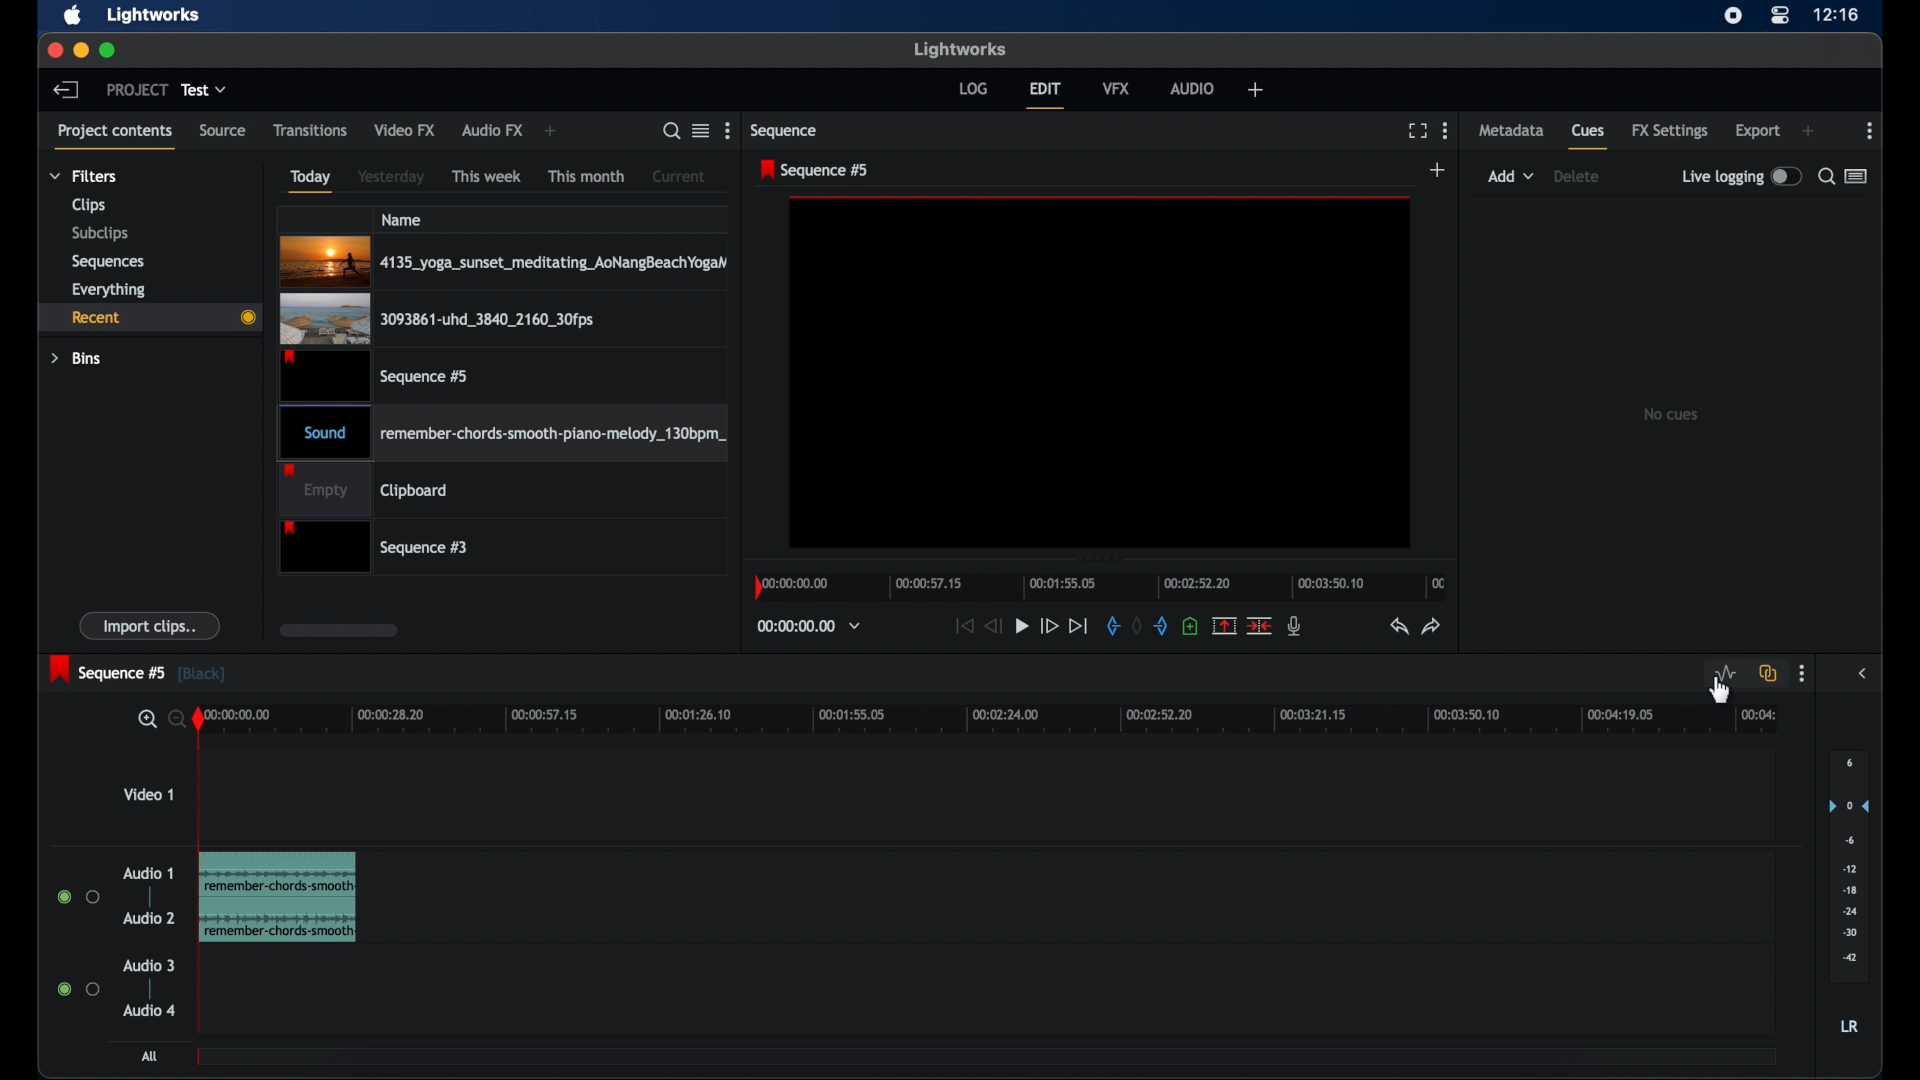 The width and height of the screenshot is (1920, 1080). I want to click on add, so click(553, 131).